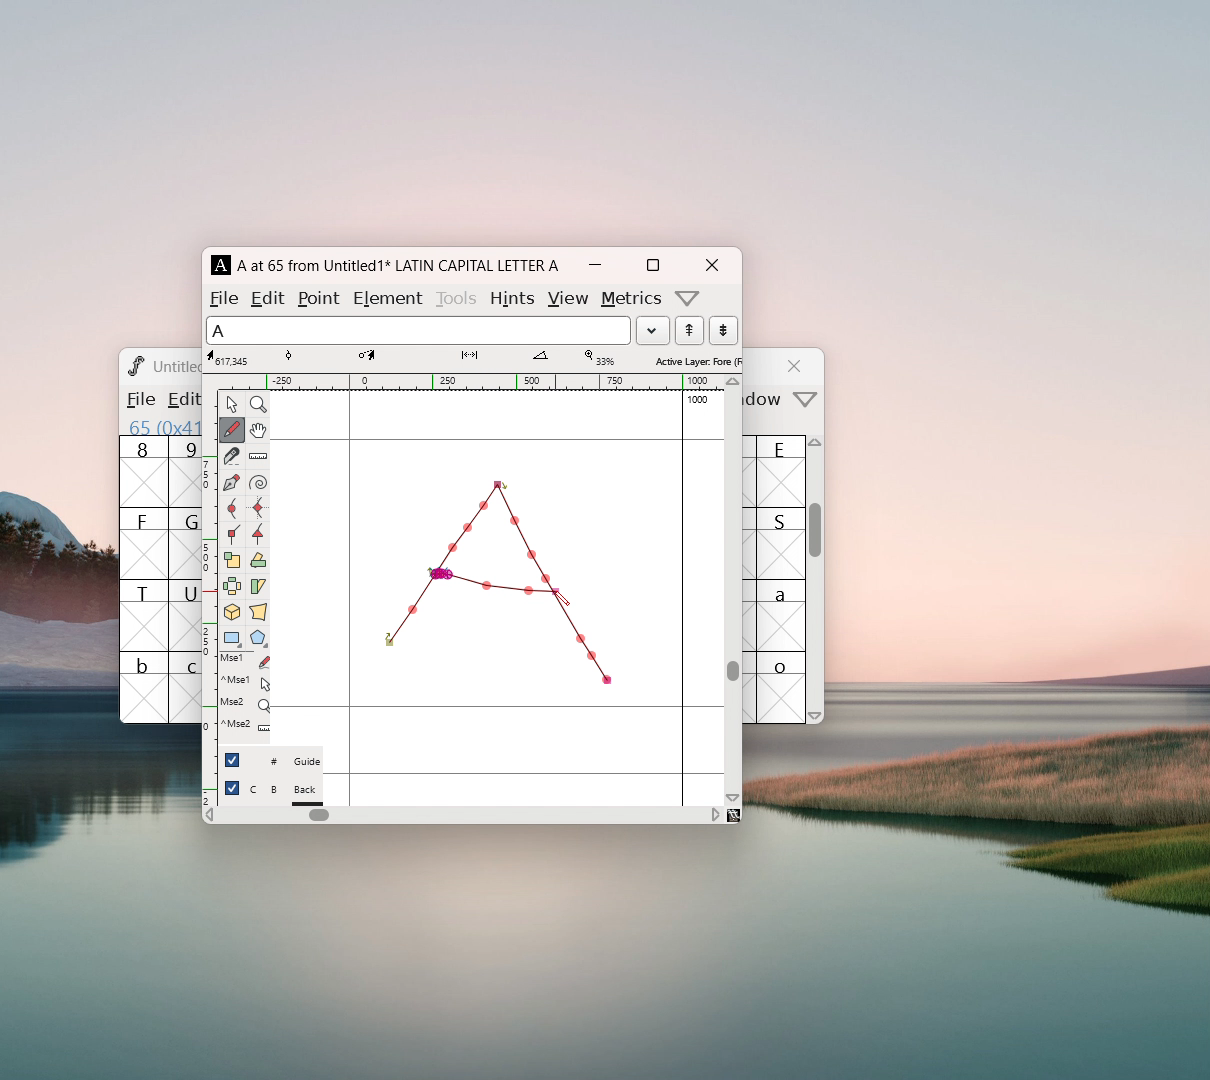 This screenshot has width=1210, height=1080. I want to click on a, so click(782, 615).